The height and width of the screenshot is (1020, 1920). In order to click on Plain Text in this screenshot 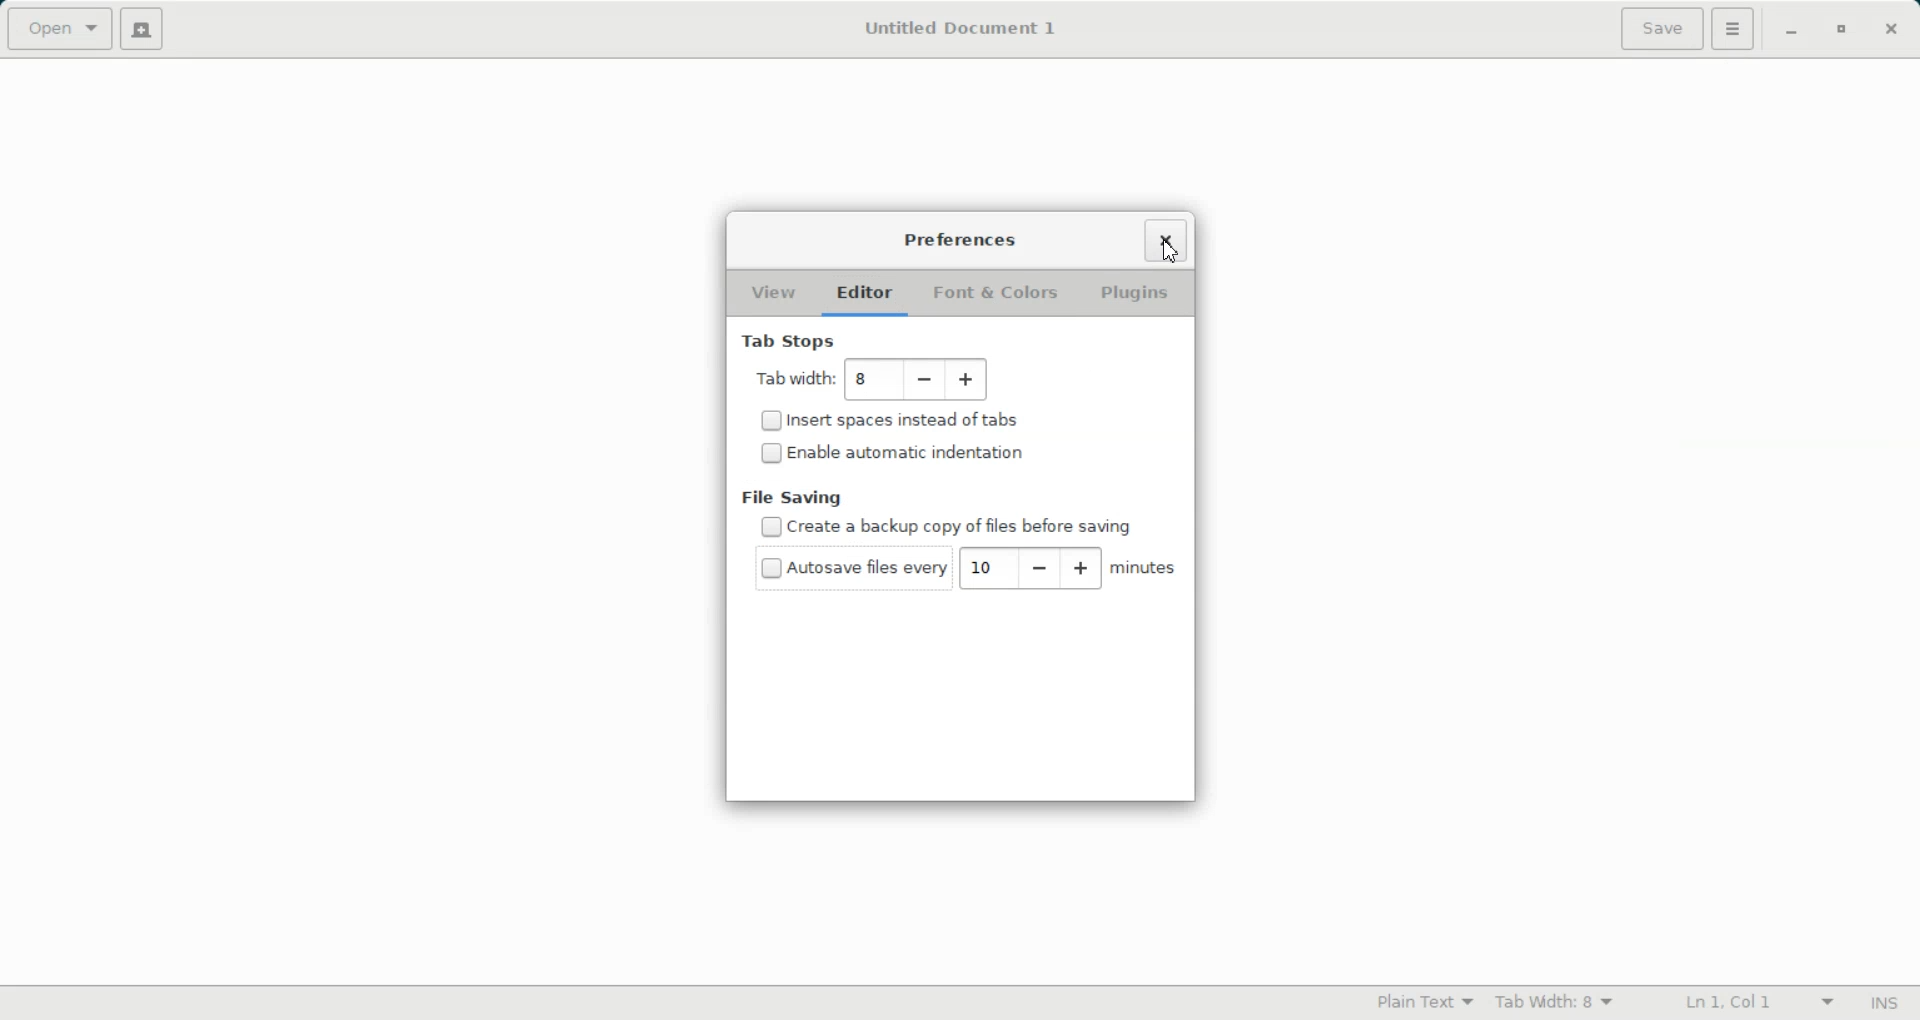, I will do `click(1423, 1001)`.